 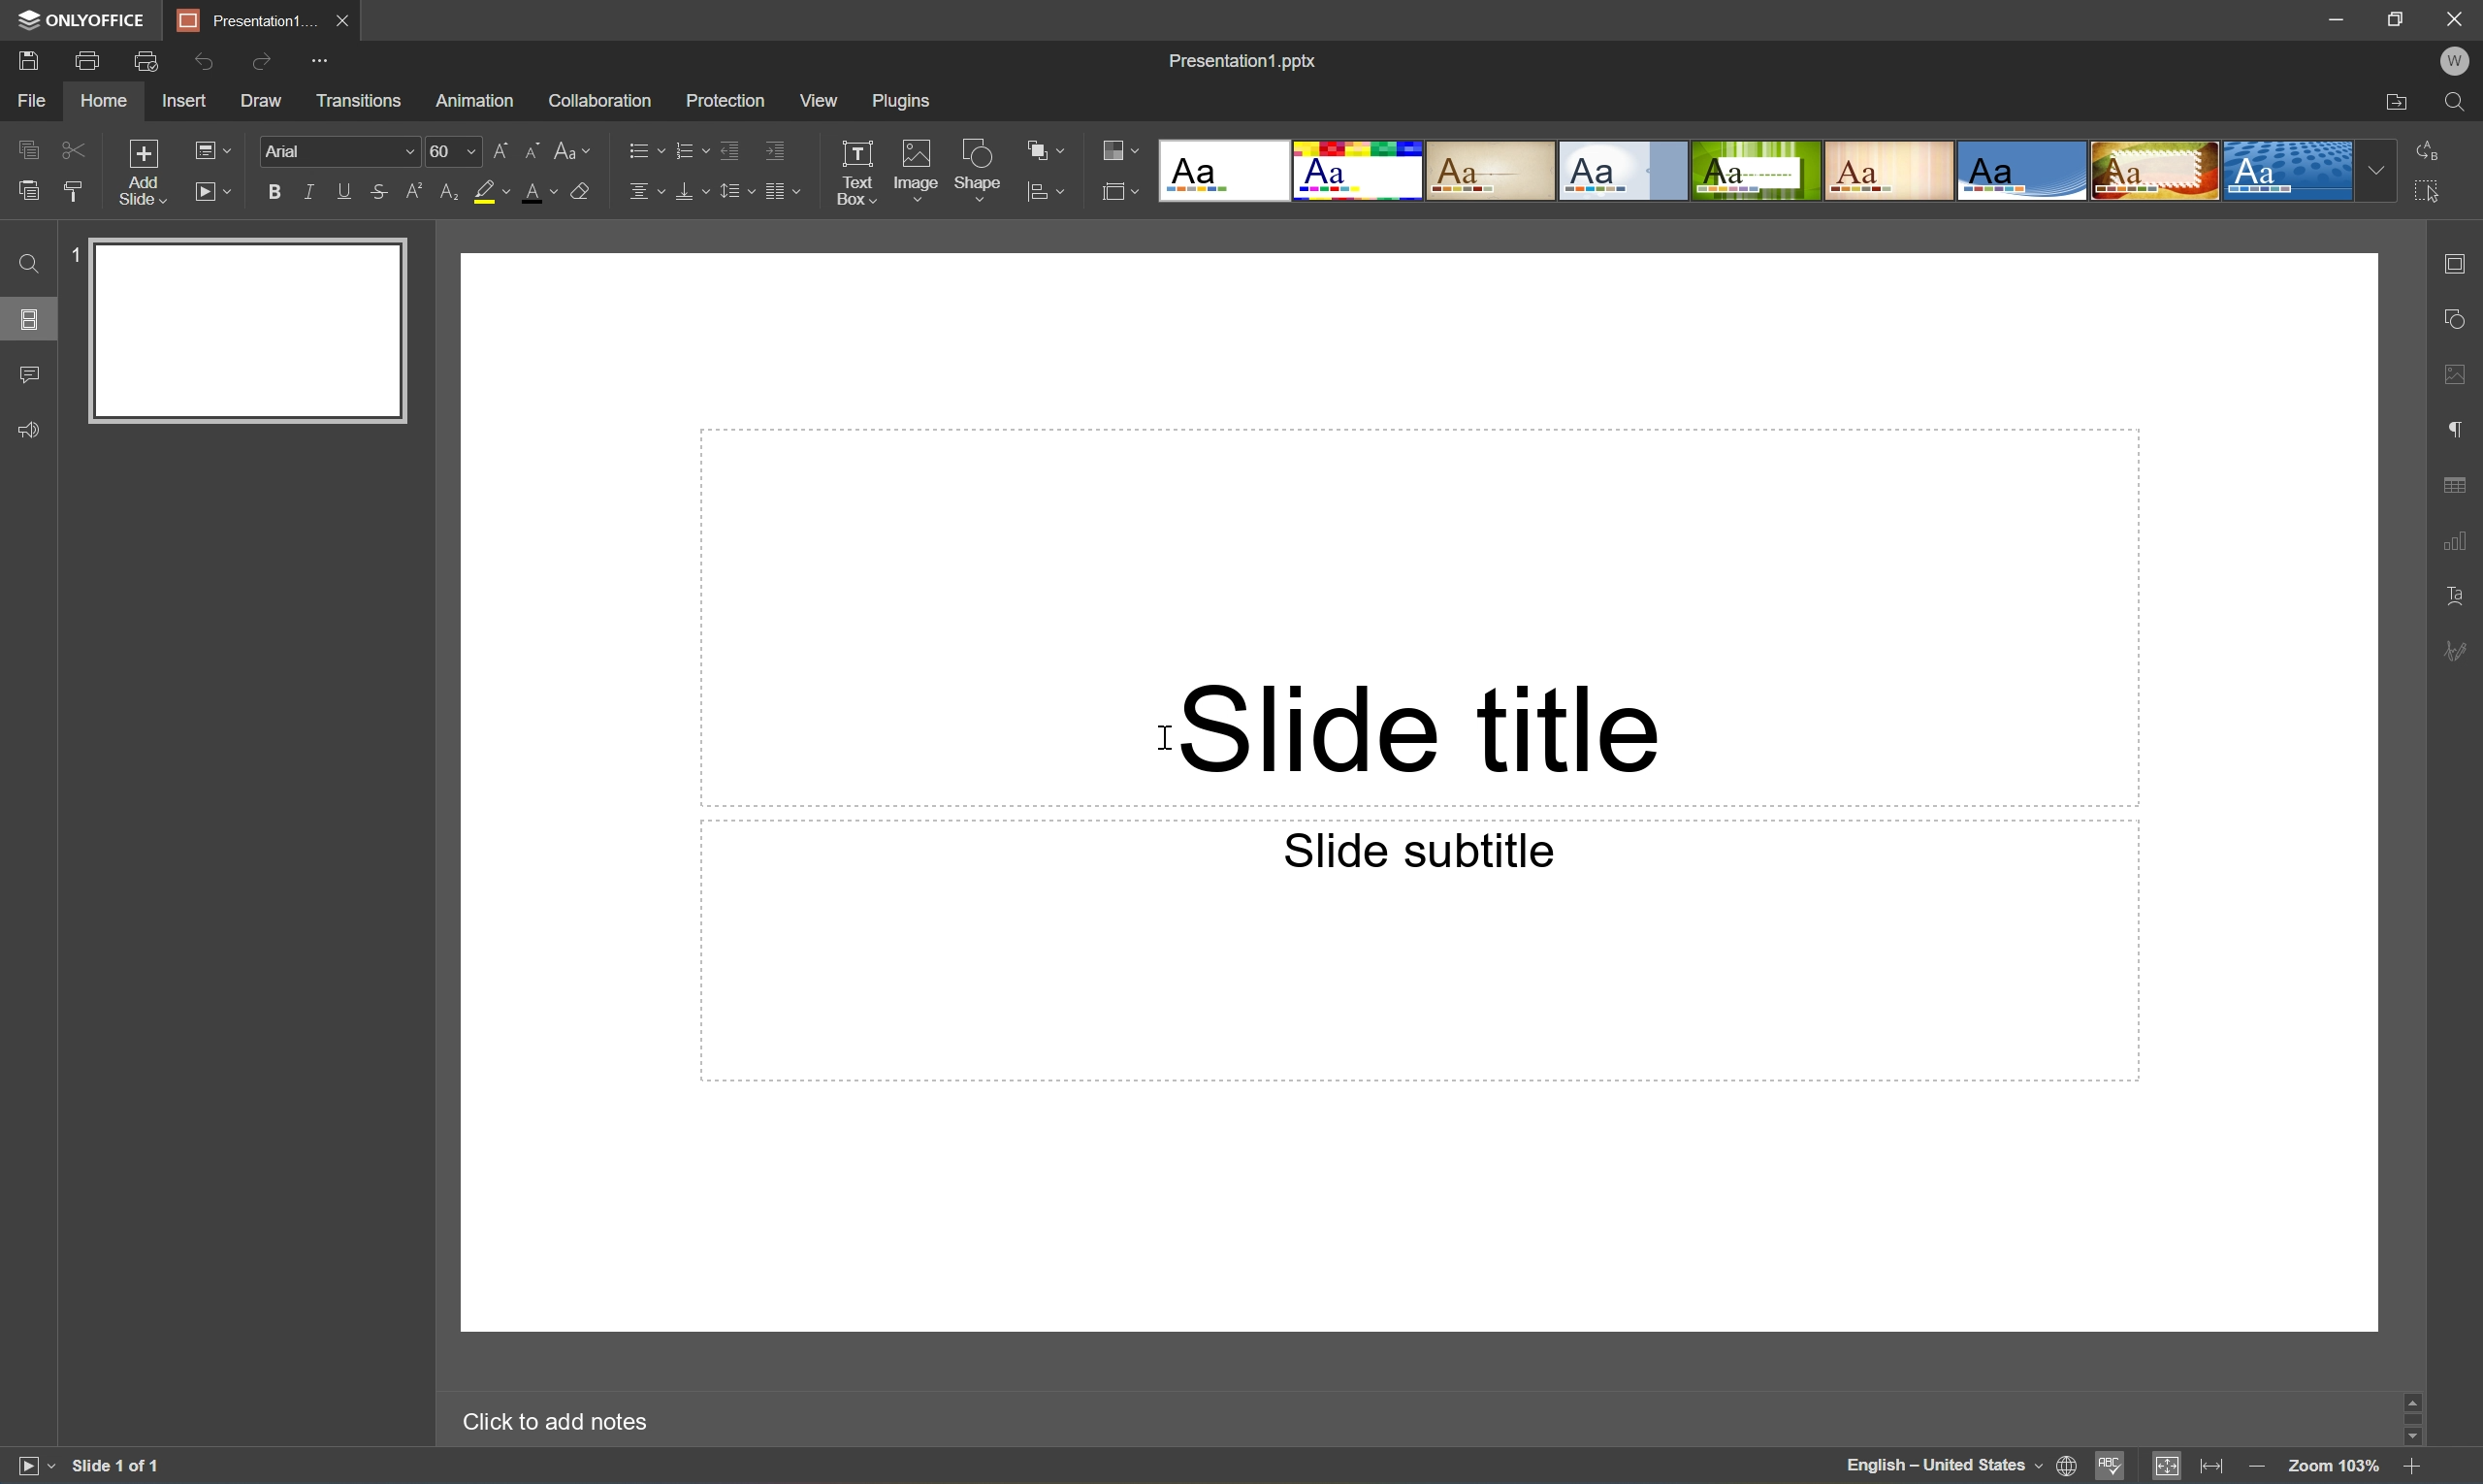 What do you see at coordinates (30, 321) in the screenshot?
I see `Slides` at bounding box center [30, 321].